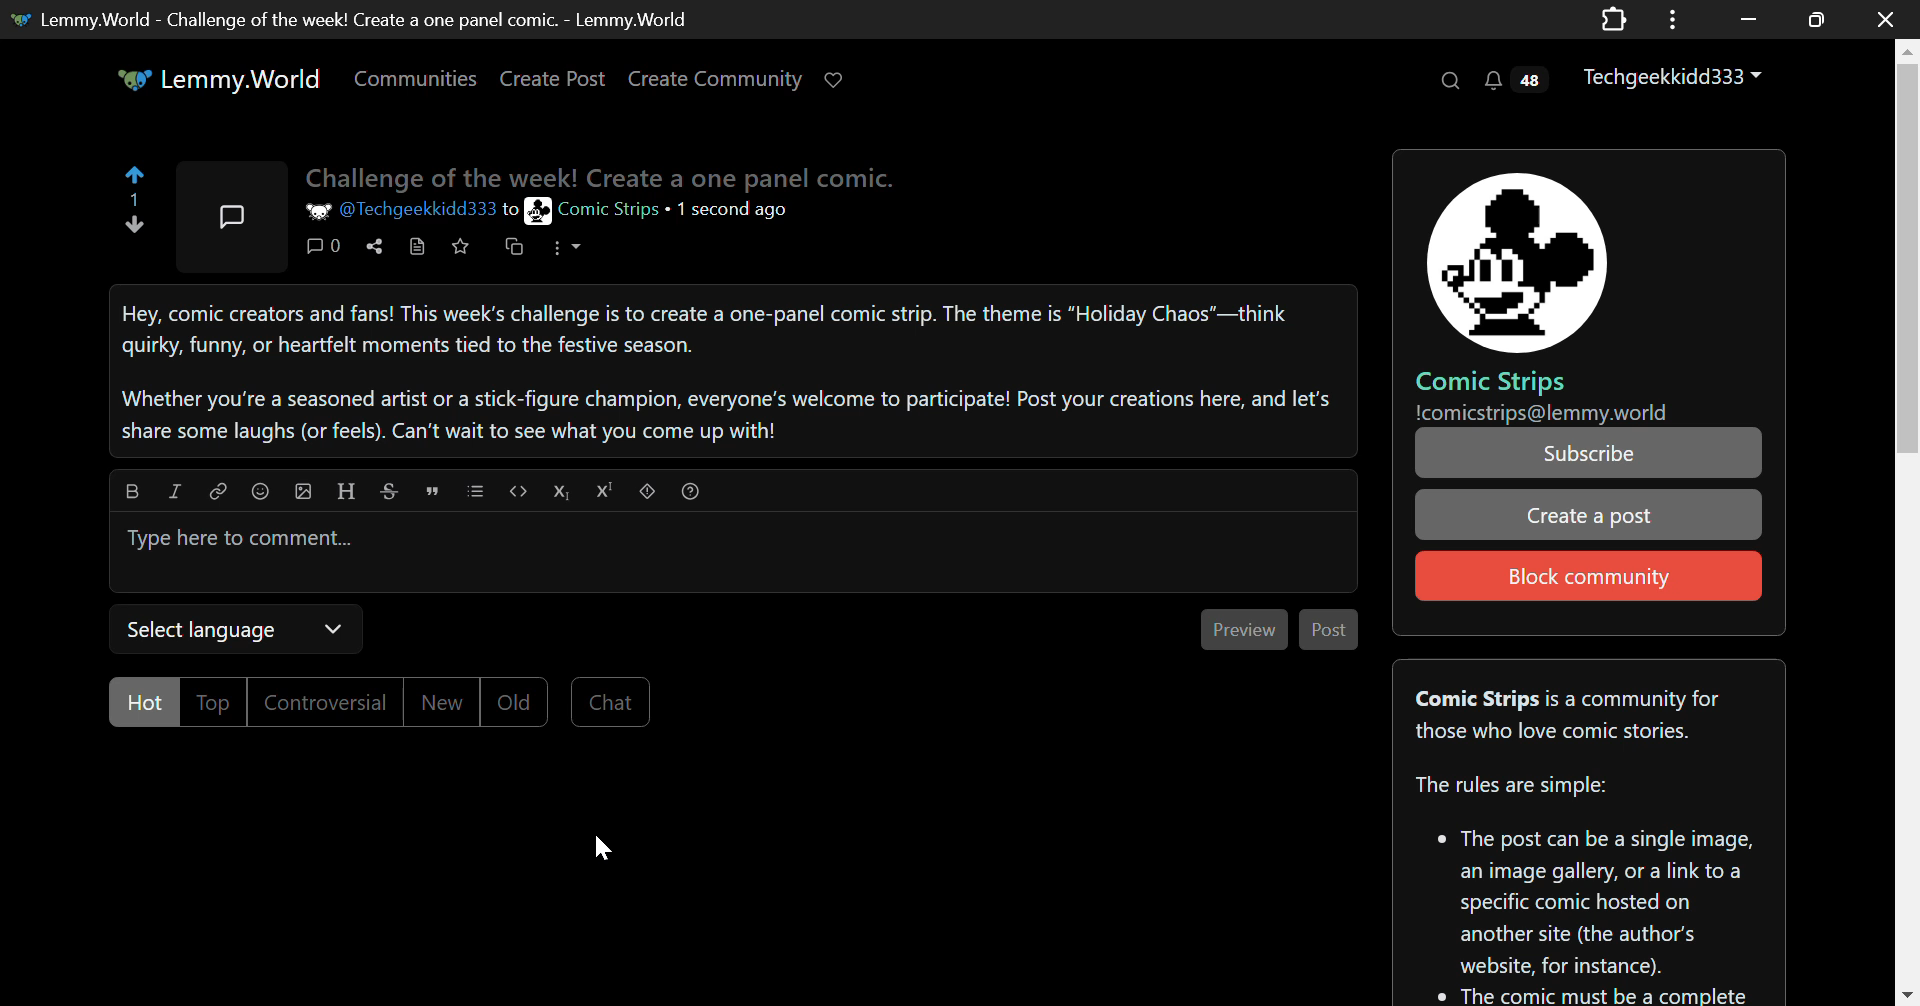  What do you see at coordinates (562, 489) in the screenshot?
I see `Subscript` at bounding box center [562, 489].